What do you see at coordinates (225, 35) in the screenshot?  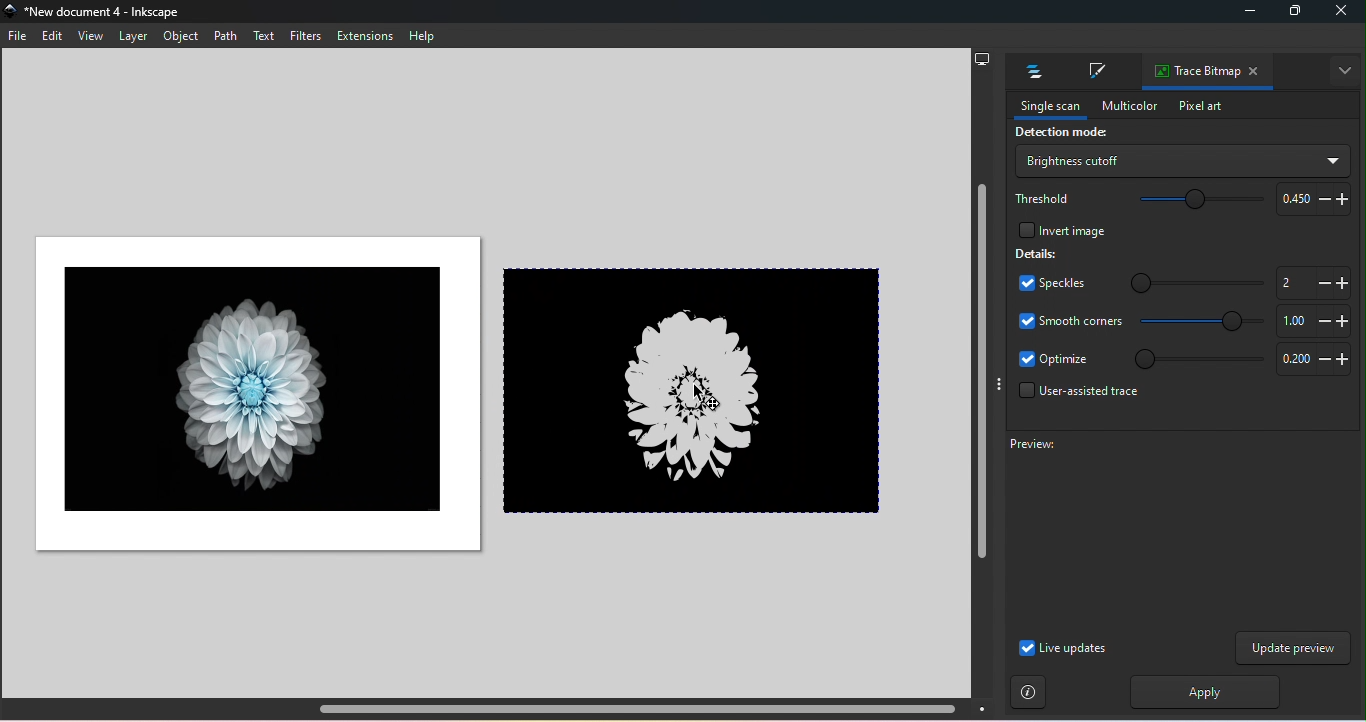 I see `Path` at bounding box center [225, 35].